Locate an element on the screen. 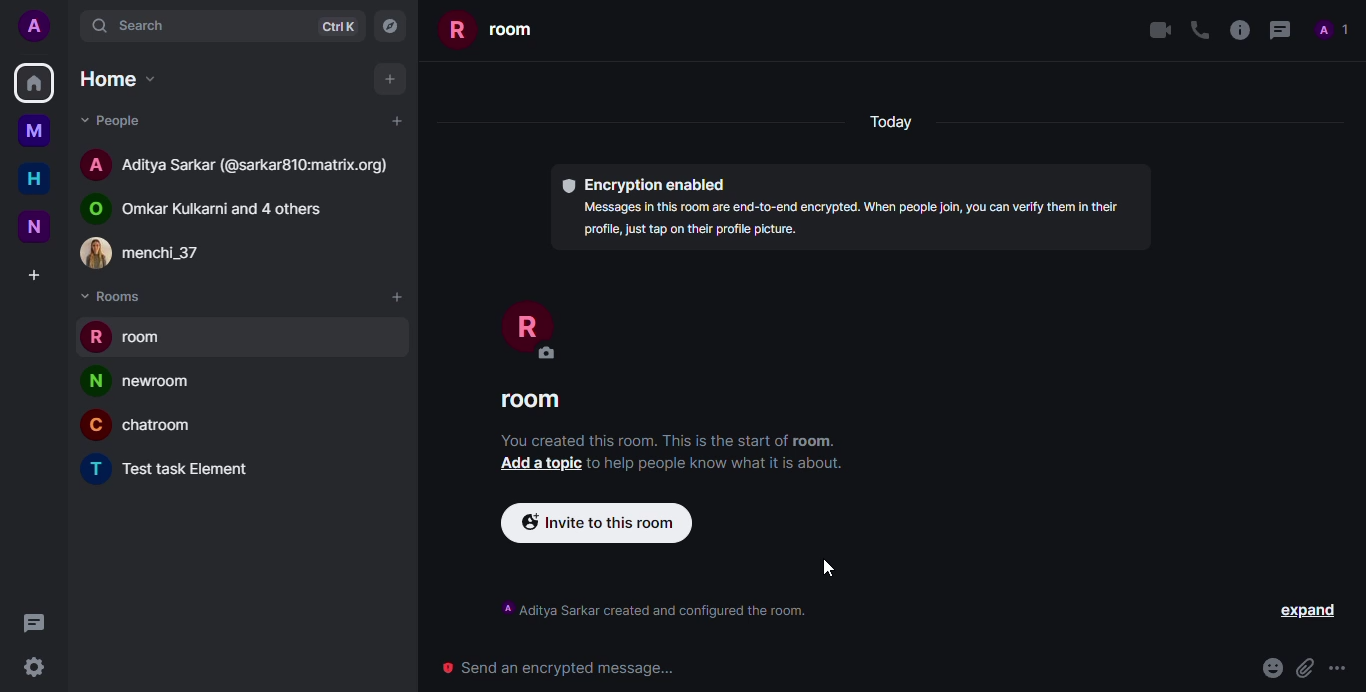  encryption enabled is located at coordinates (650, 183).